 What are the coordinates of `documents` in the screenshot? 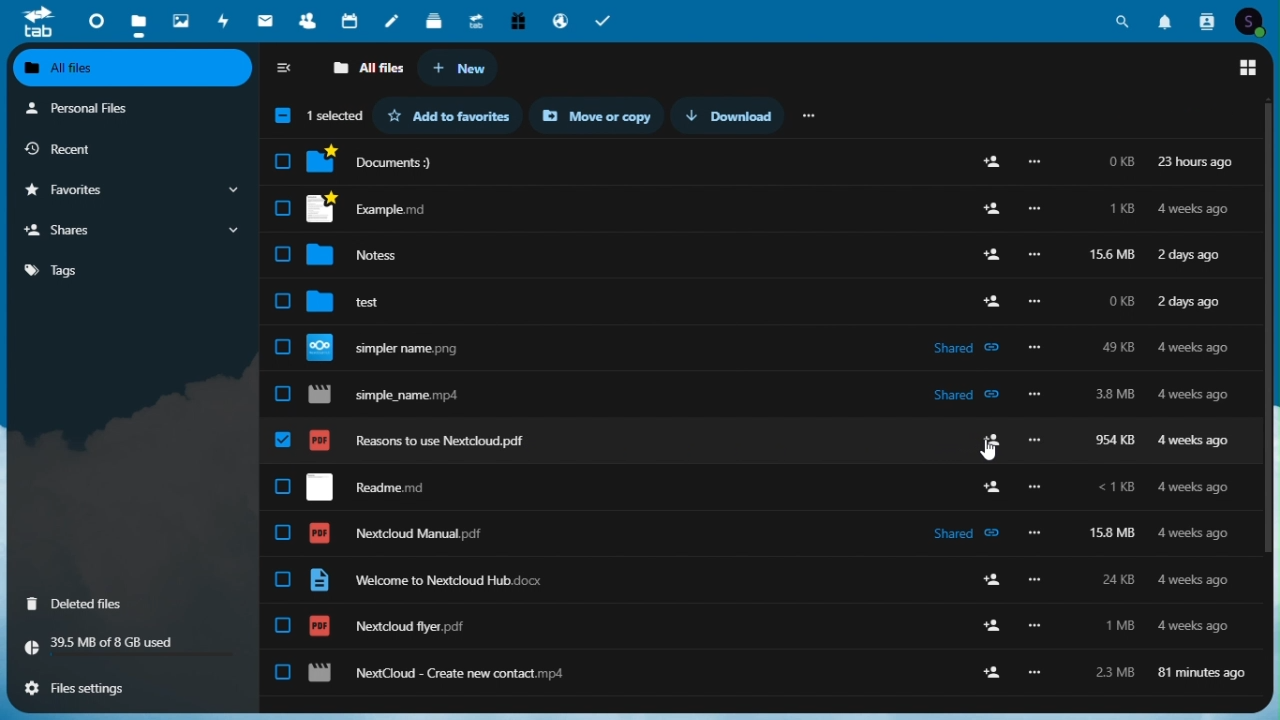 It's located at (384, 161).